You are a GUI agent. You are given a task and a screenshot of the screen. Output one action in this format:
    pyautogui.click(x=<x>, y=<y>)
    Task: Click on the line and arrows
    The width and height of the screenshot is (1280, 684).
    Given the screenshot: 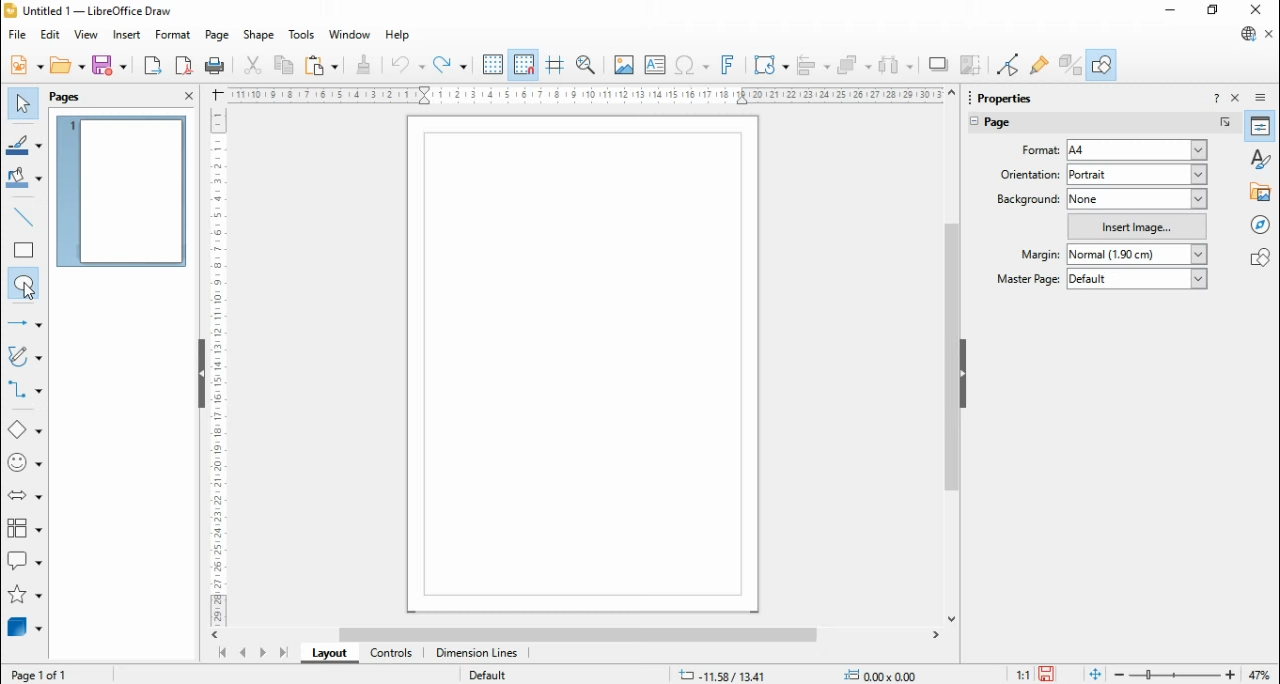 What is the action you would take?
    pyautogui.click(x=25, y=323)
    